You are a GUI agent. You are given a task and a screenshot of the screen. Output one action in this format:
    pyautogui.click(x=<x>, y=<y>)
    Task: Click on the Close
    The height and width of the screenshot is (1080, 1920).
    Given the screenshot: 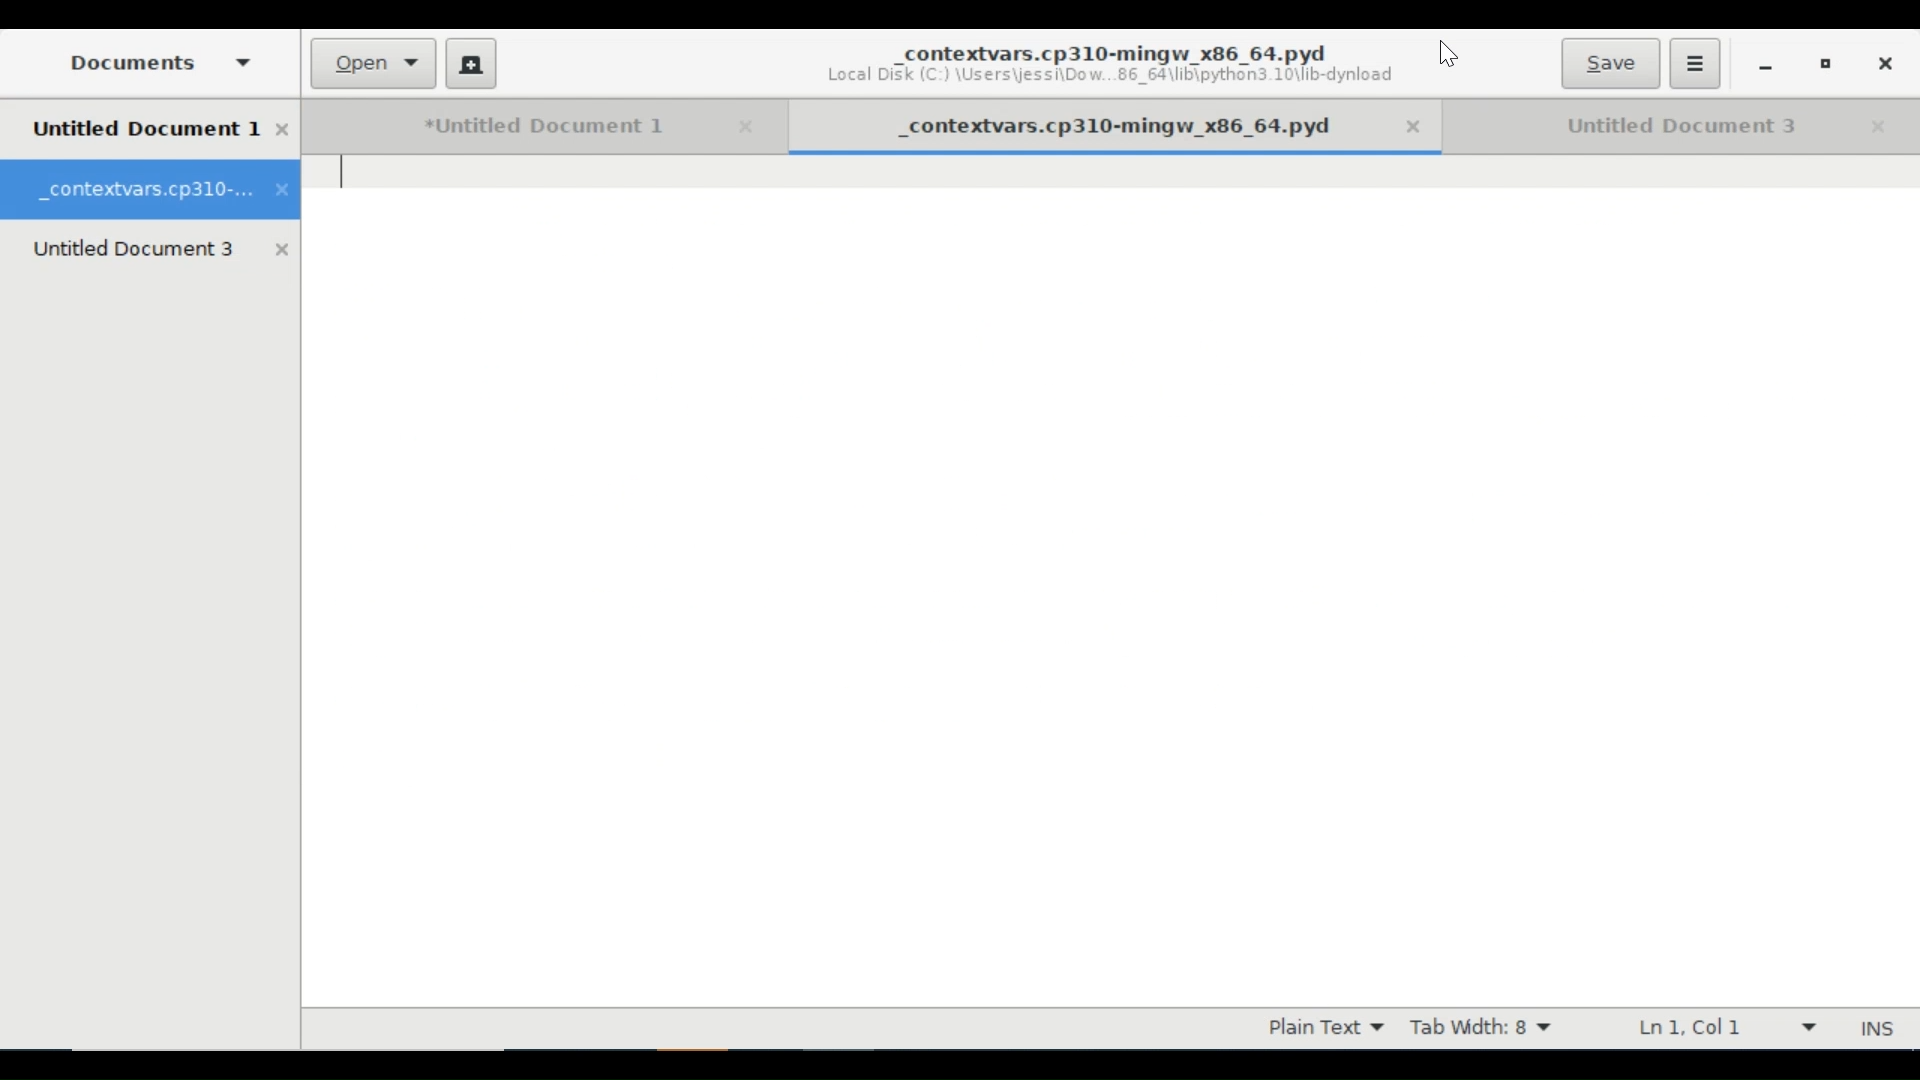 What is the action you would take?
    pyautogui.click(x=741, y=127)
    